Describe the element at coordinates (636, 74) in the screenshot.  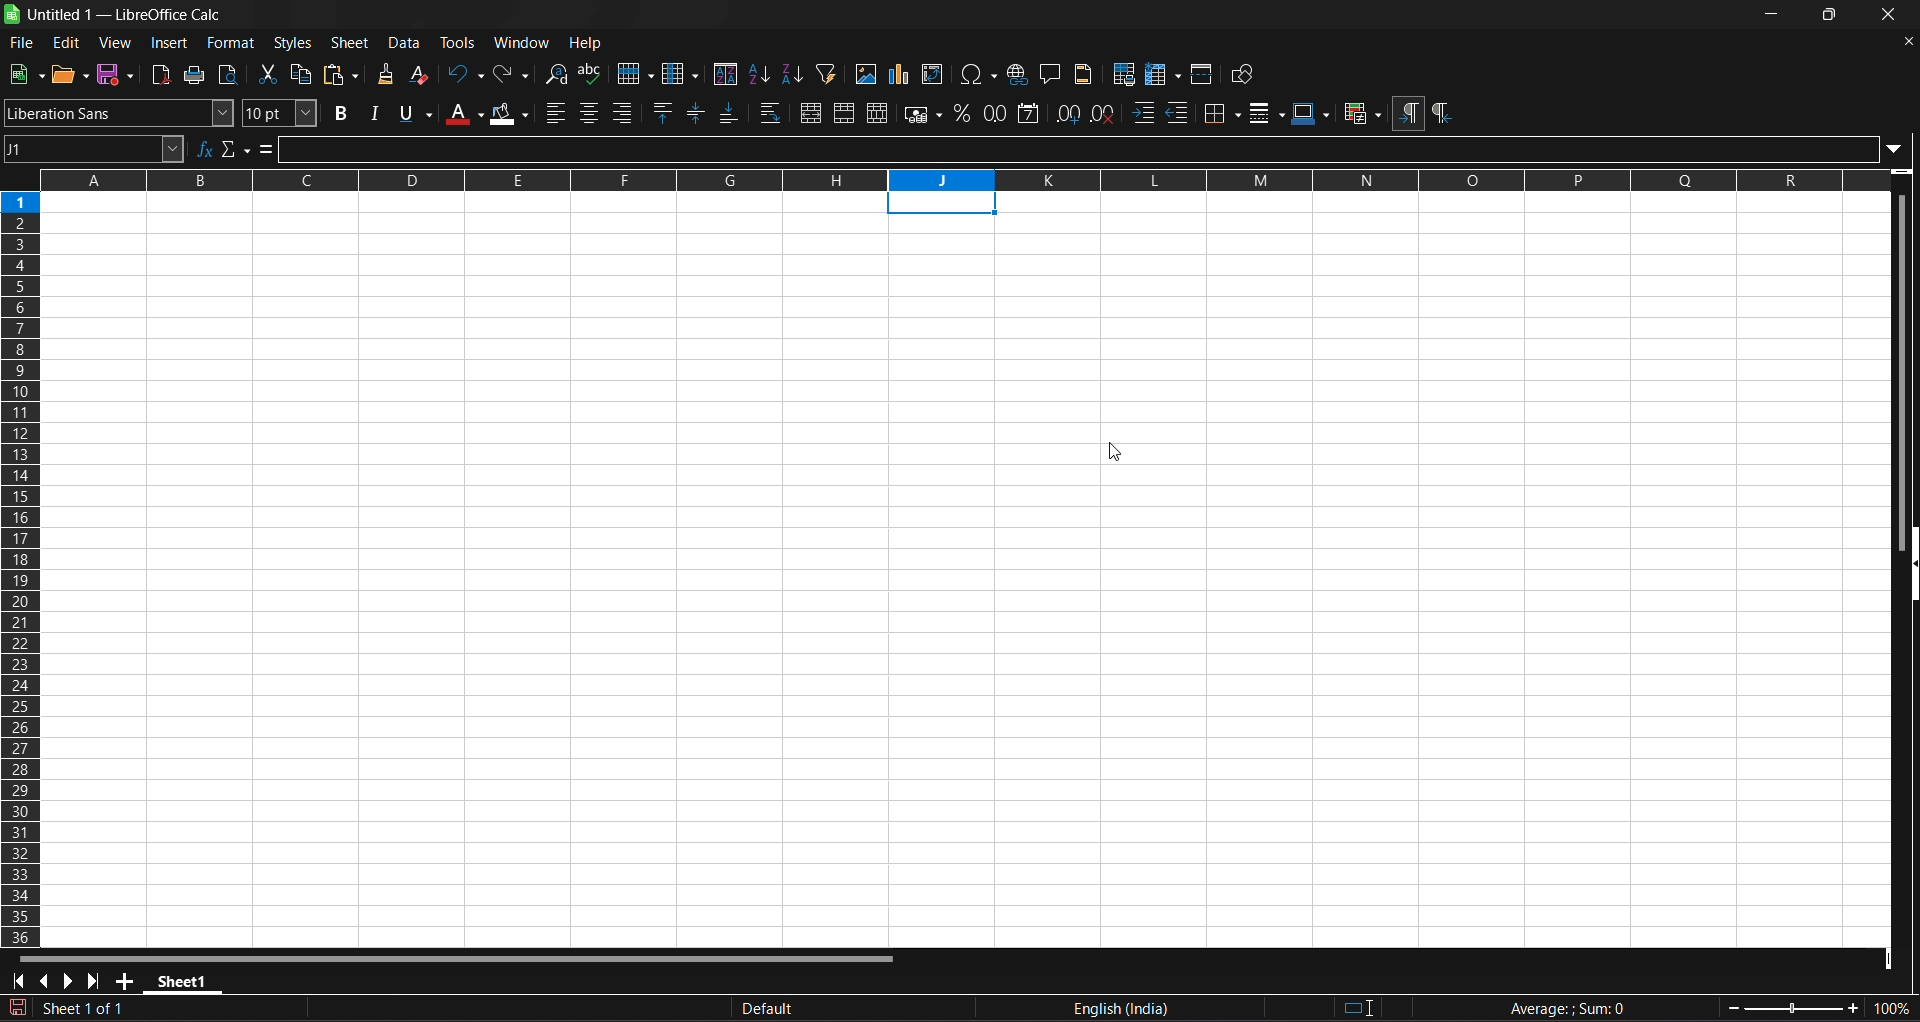
I see `row` at that location.